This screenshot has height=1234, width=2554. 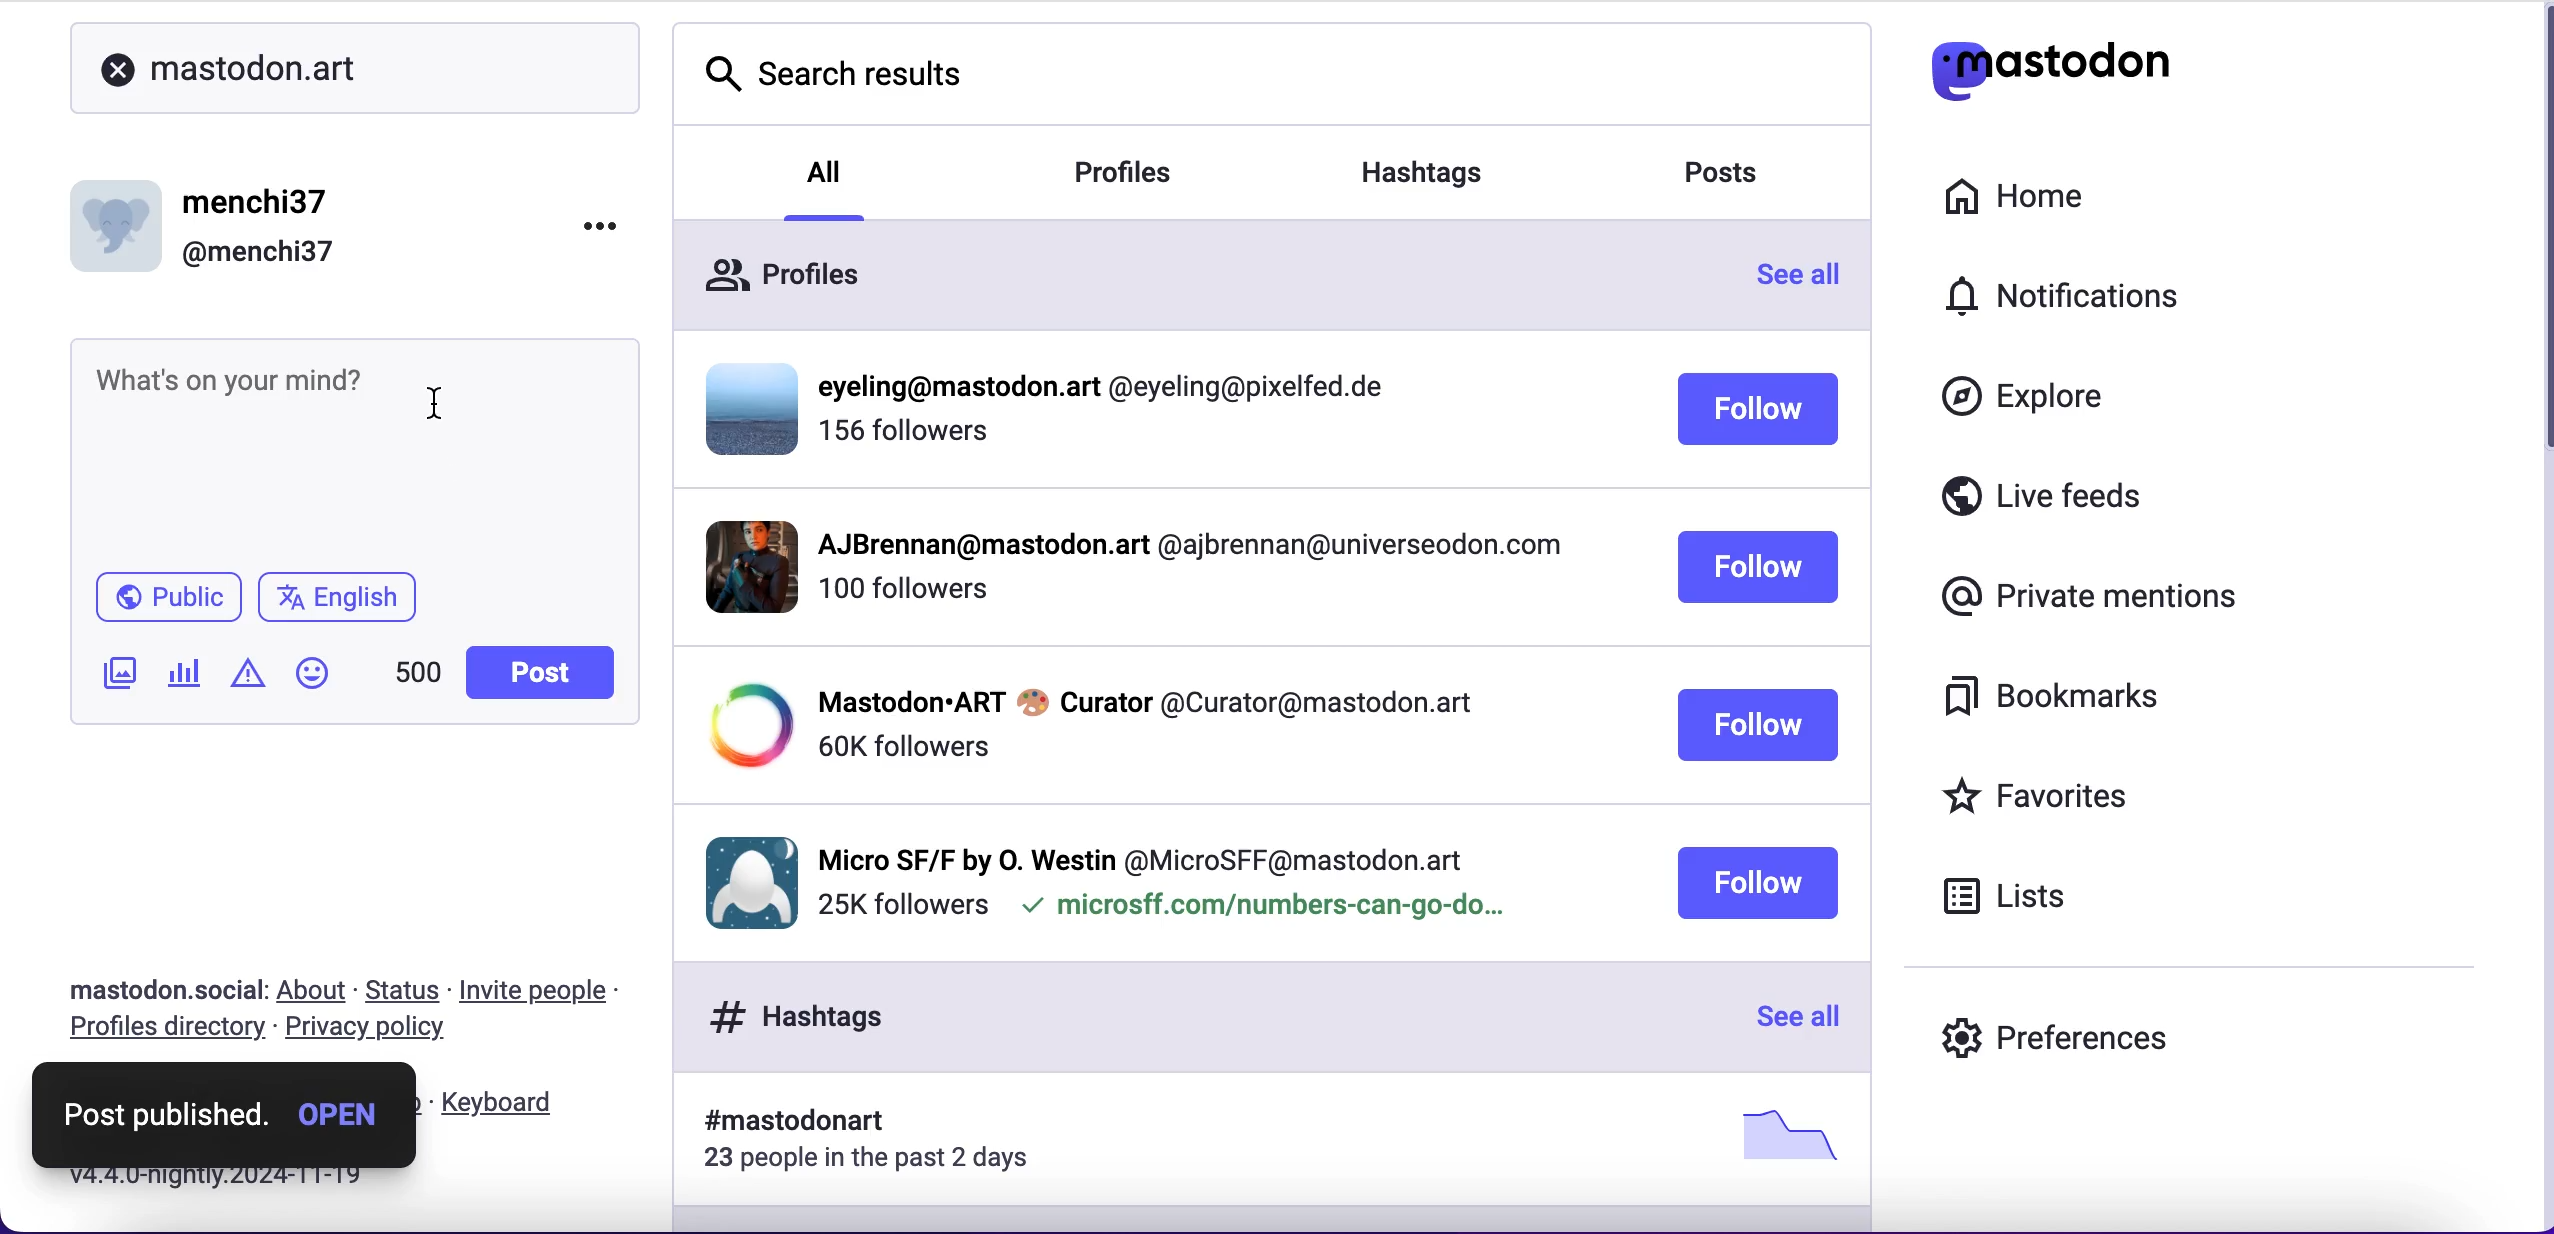 What do you see at coordinates (743, 879) in the screenshot?
I see `display picture` at bounding box center [743, 879].